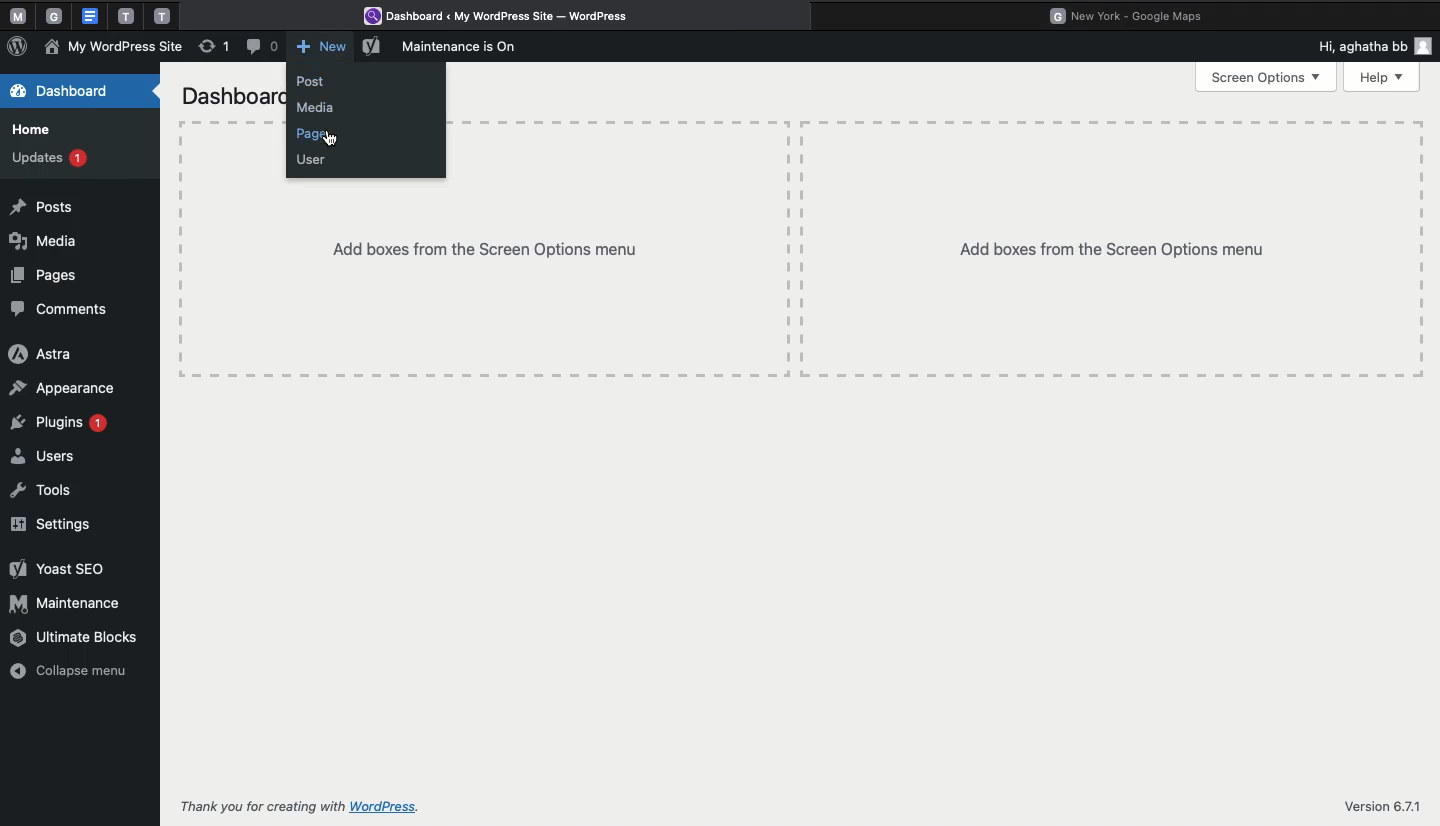 The height and width of the screenshot is (826, 1440). What do you see at coordinates (1133, 14) in the screenshot?
I see `Google maps` at bounding box center [1133, 14].